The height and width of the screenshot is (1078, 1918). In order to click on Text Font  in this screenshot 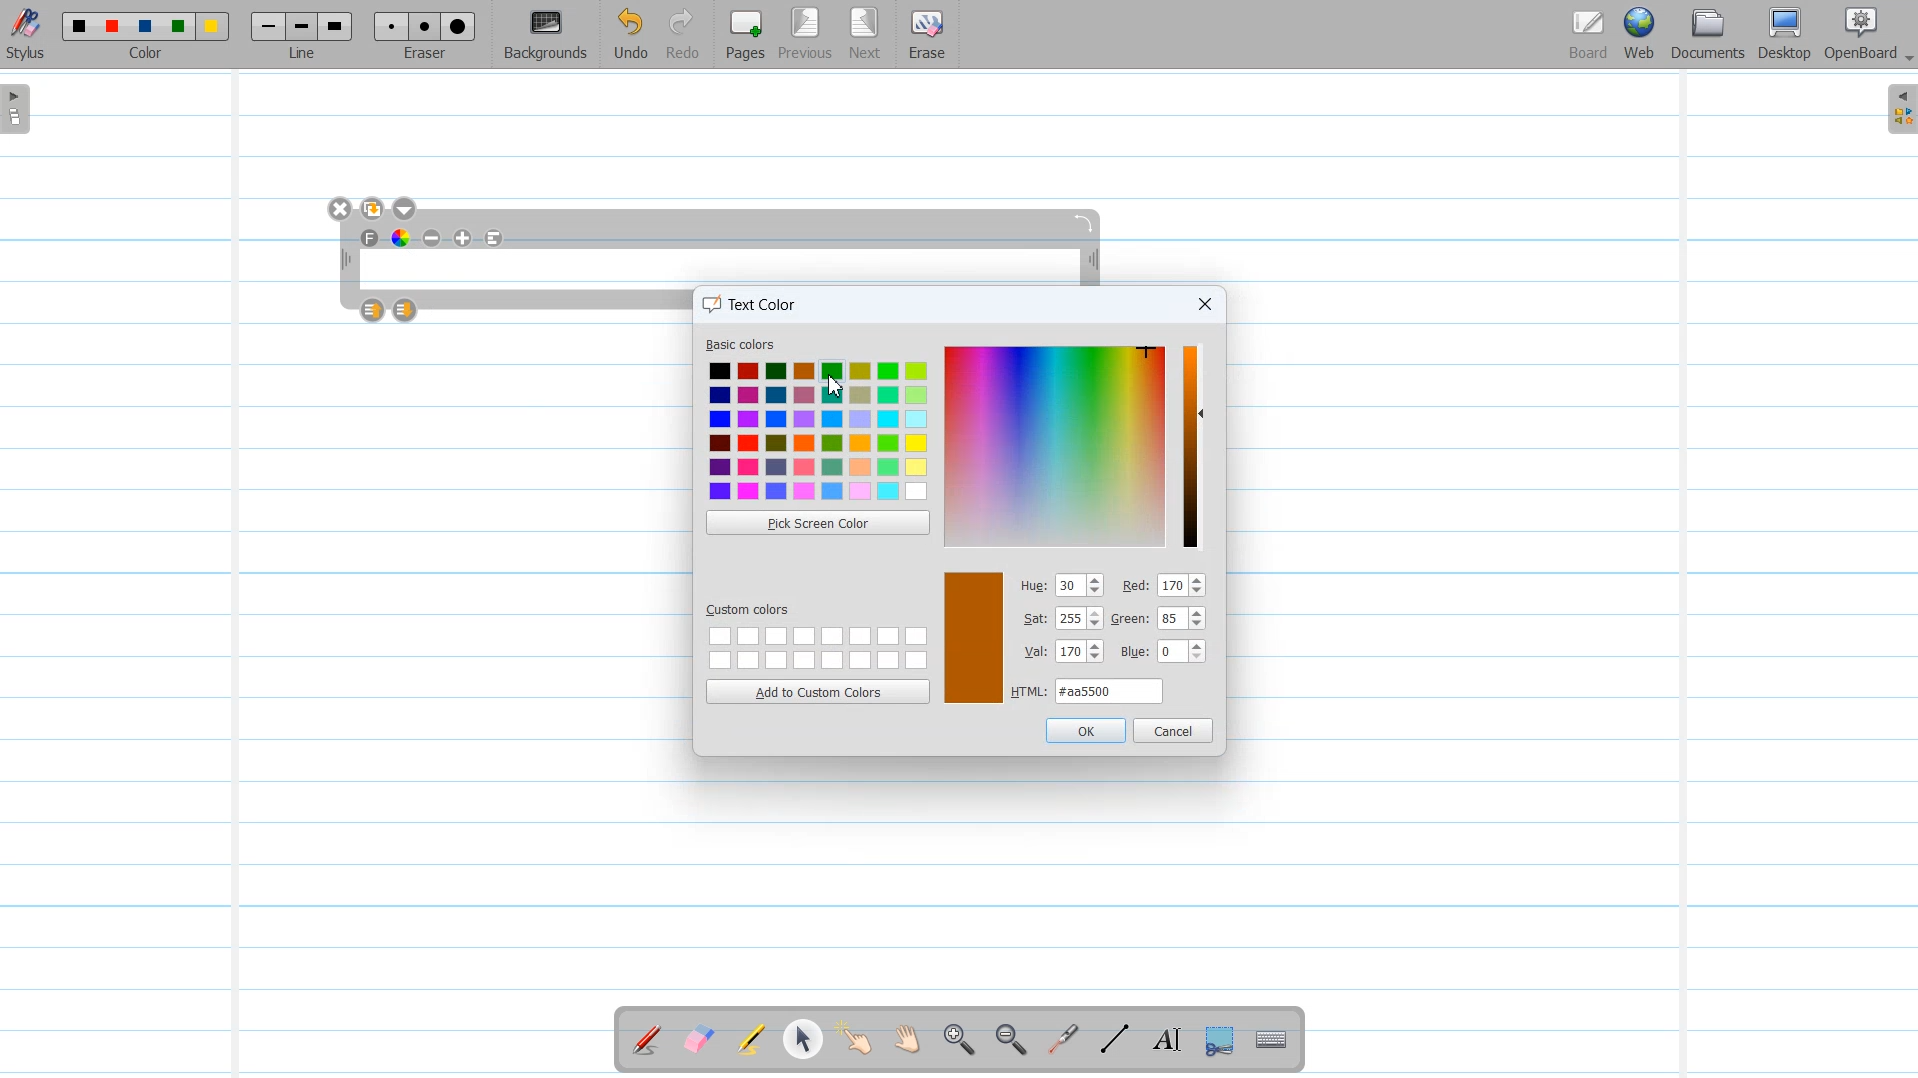, I will do `click(371, 238)`.